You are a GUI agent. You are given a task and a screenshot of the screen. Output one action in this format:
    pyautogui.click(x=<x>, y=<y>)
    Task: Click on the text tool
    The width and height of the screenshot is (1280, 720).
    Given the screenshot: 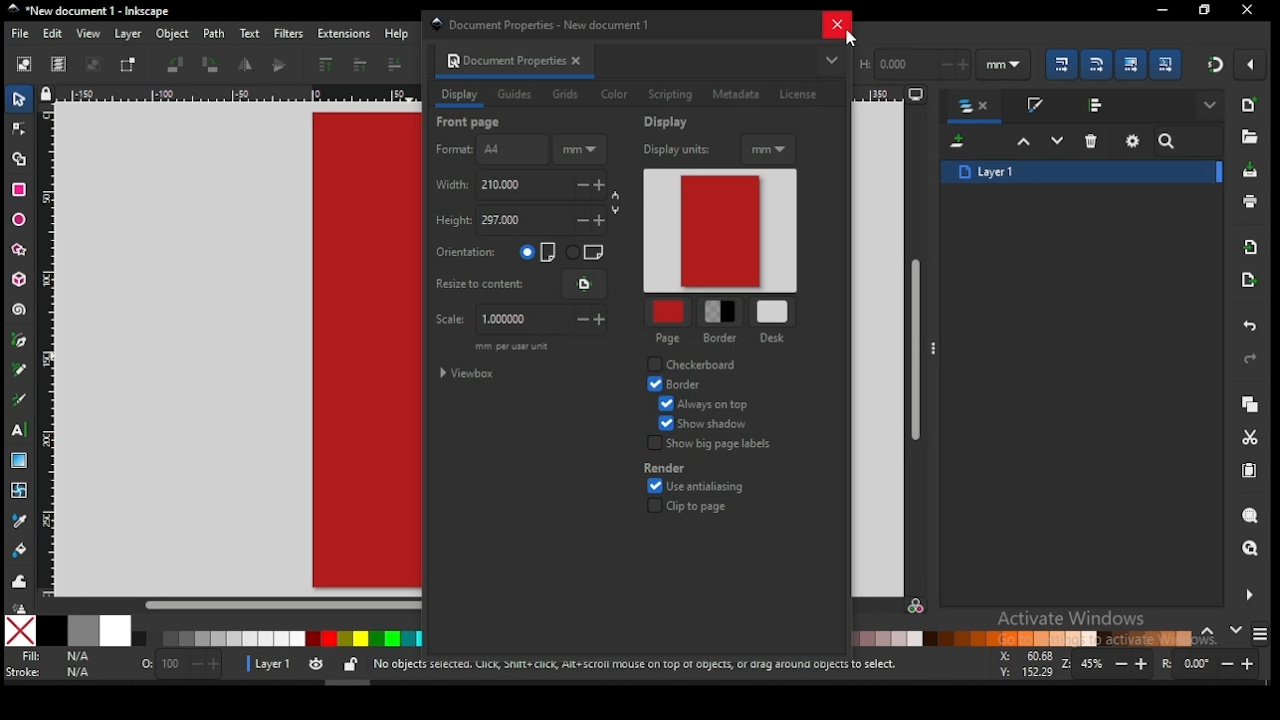 What is the action you would take?
    pyautogui.click(x=20, y=430)
    